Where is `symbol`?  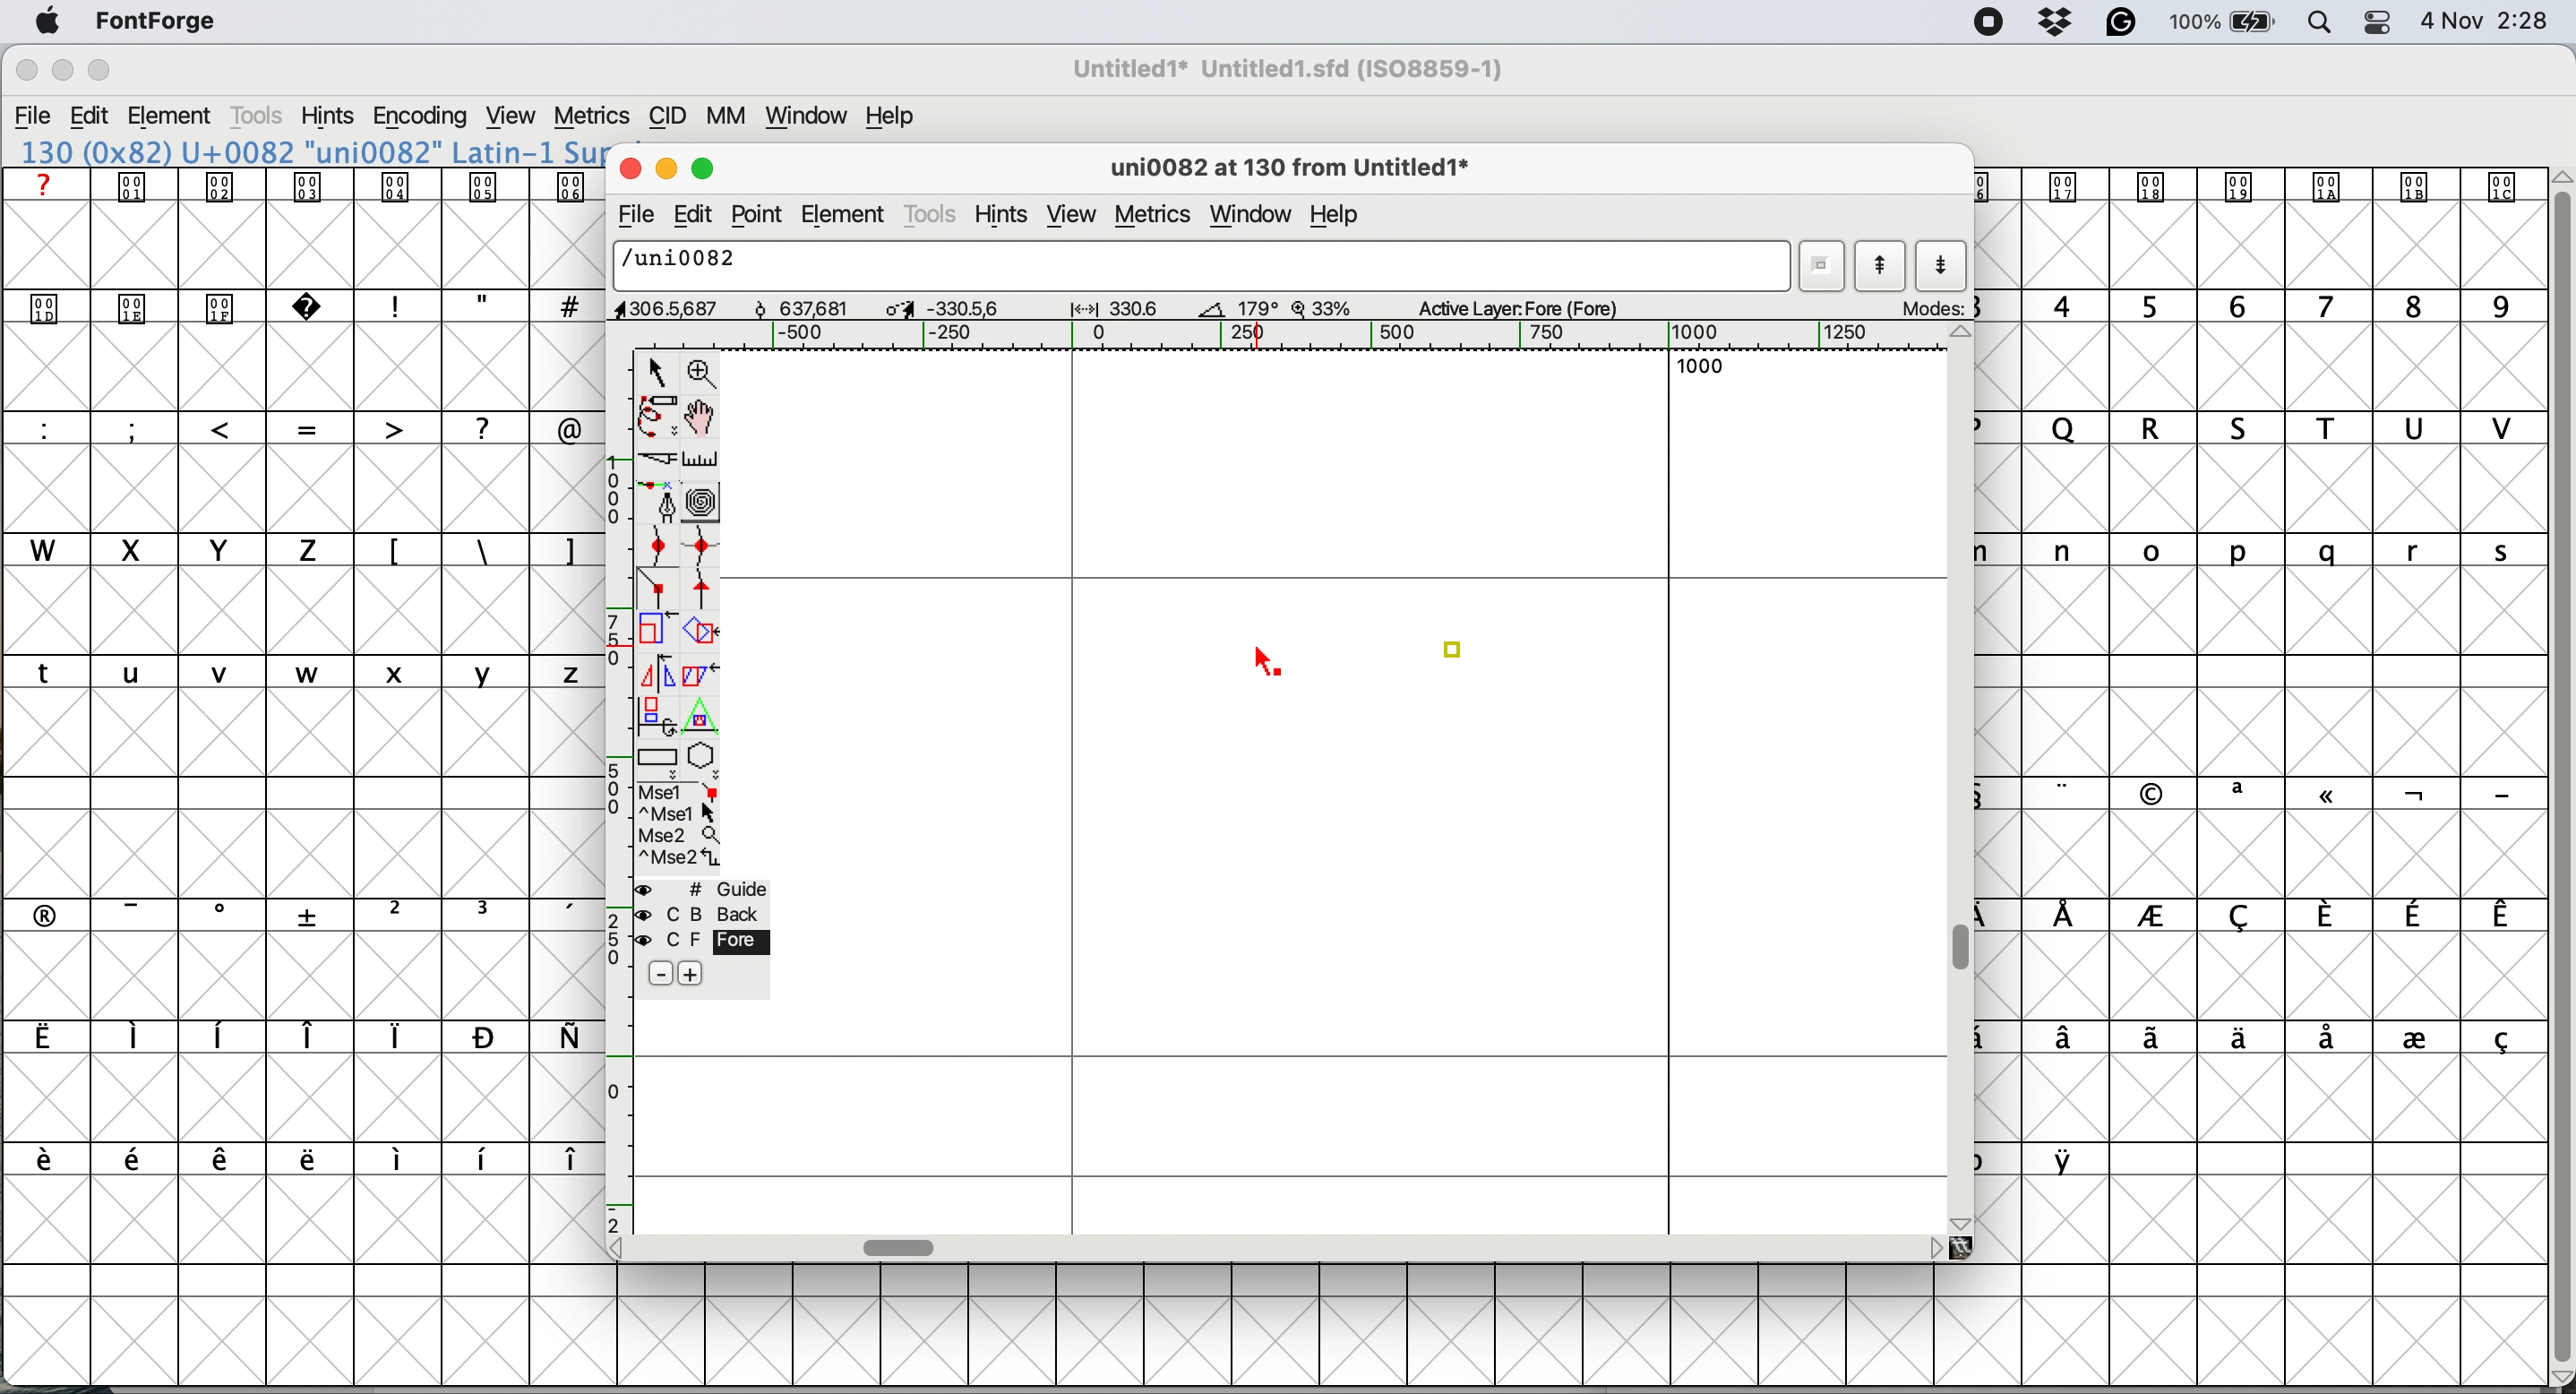
symbol is located at coordinates (2253, 185).